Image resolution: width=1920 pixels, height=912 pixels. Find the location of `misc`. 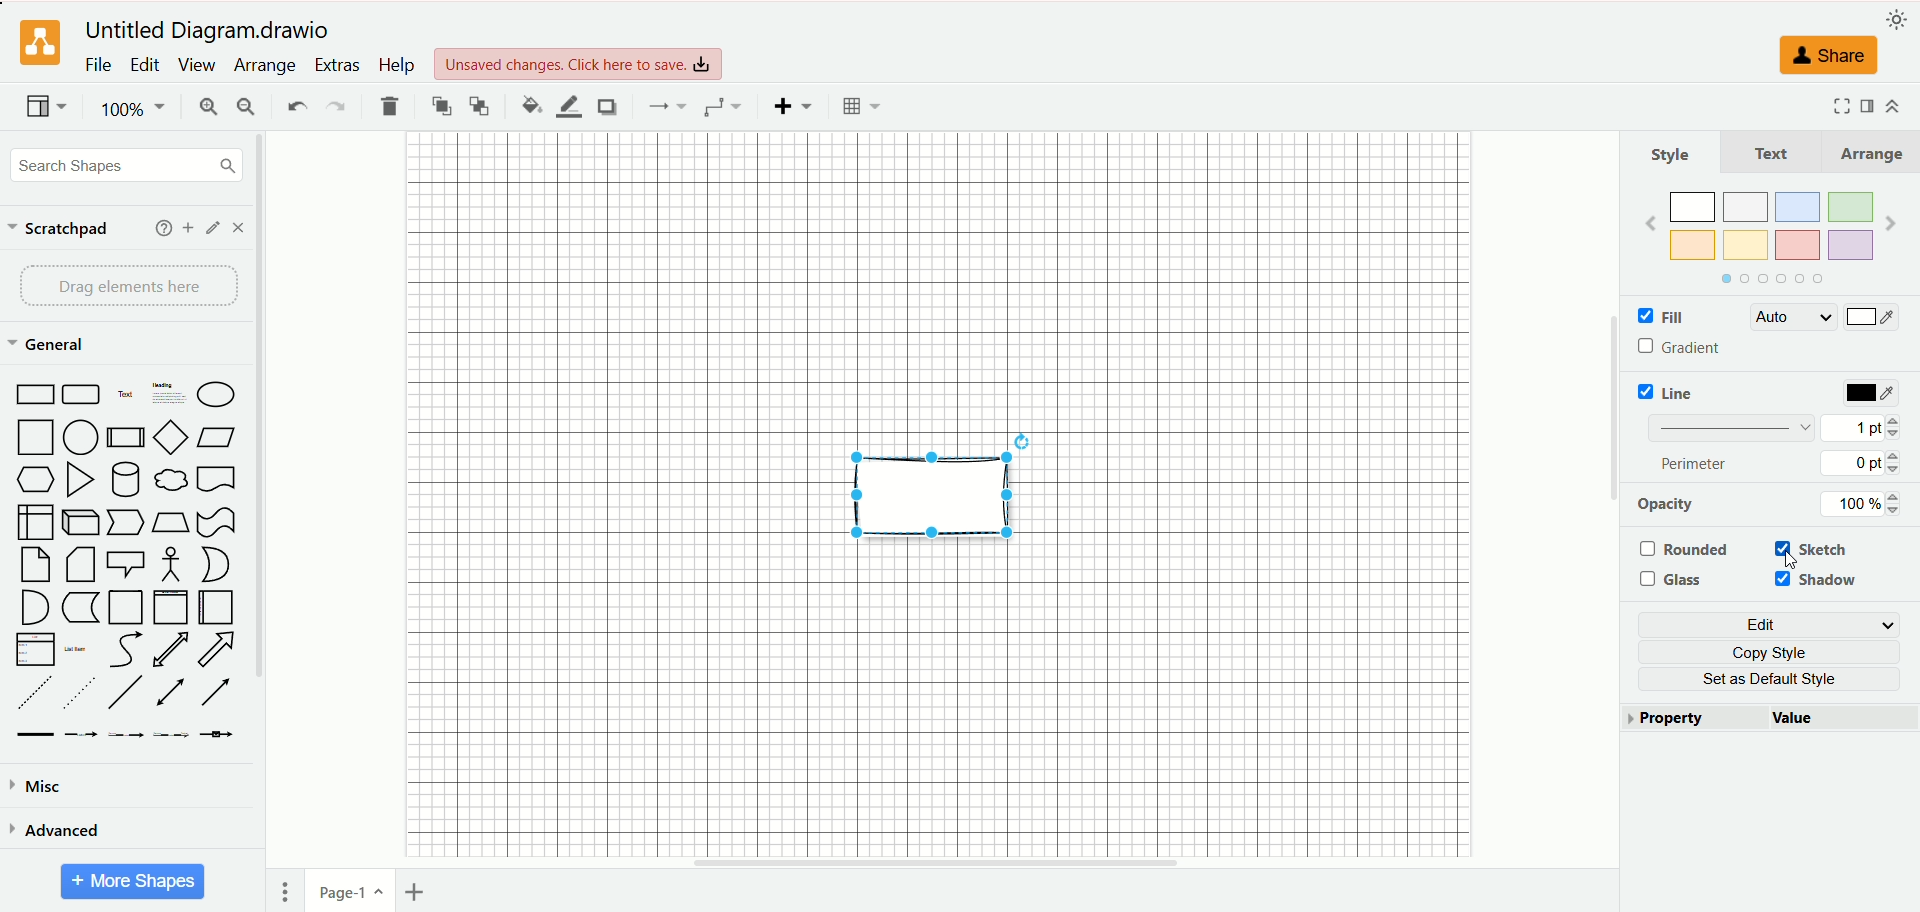

misc is located at coordinates (38, 787).